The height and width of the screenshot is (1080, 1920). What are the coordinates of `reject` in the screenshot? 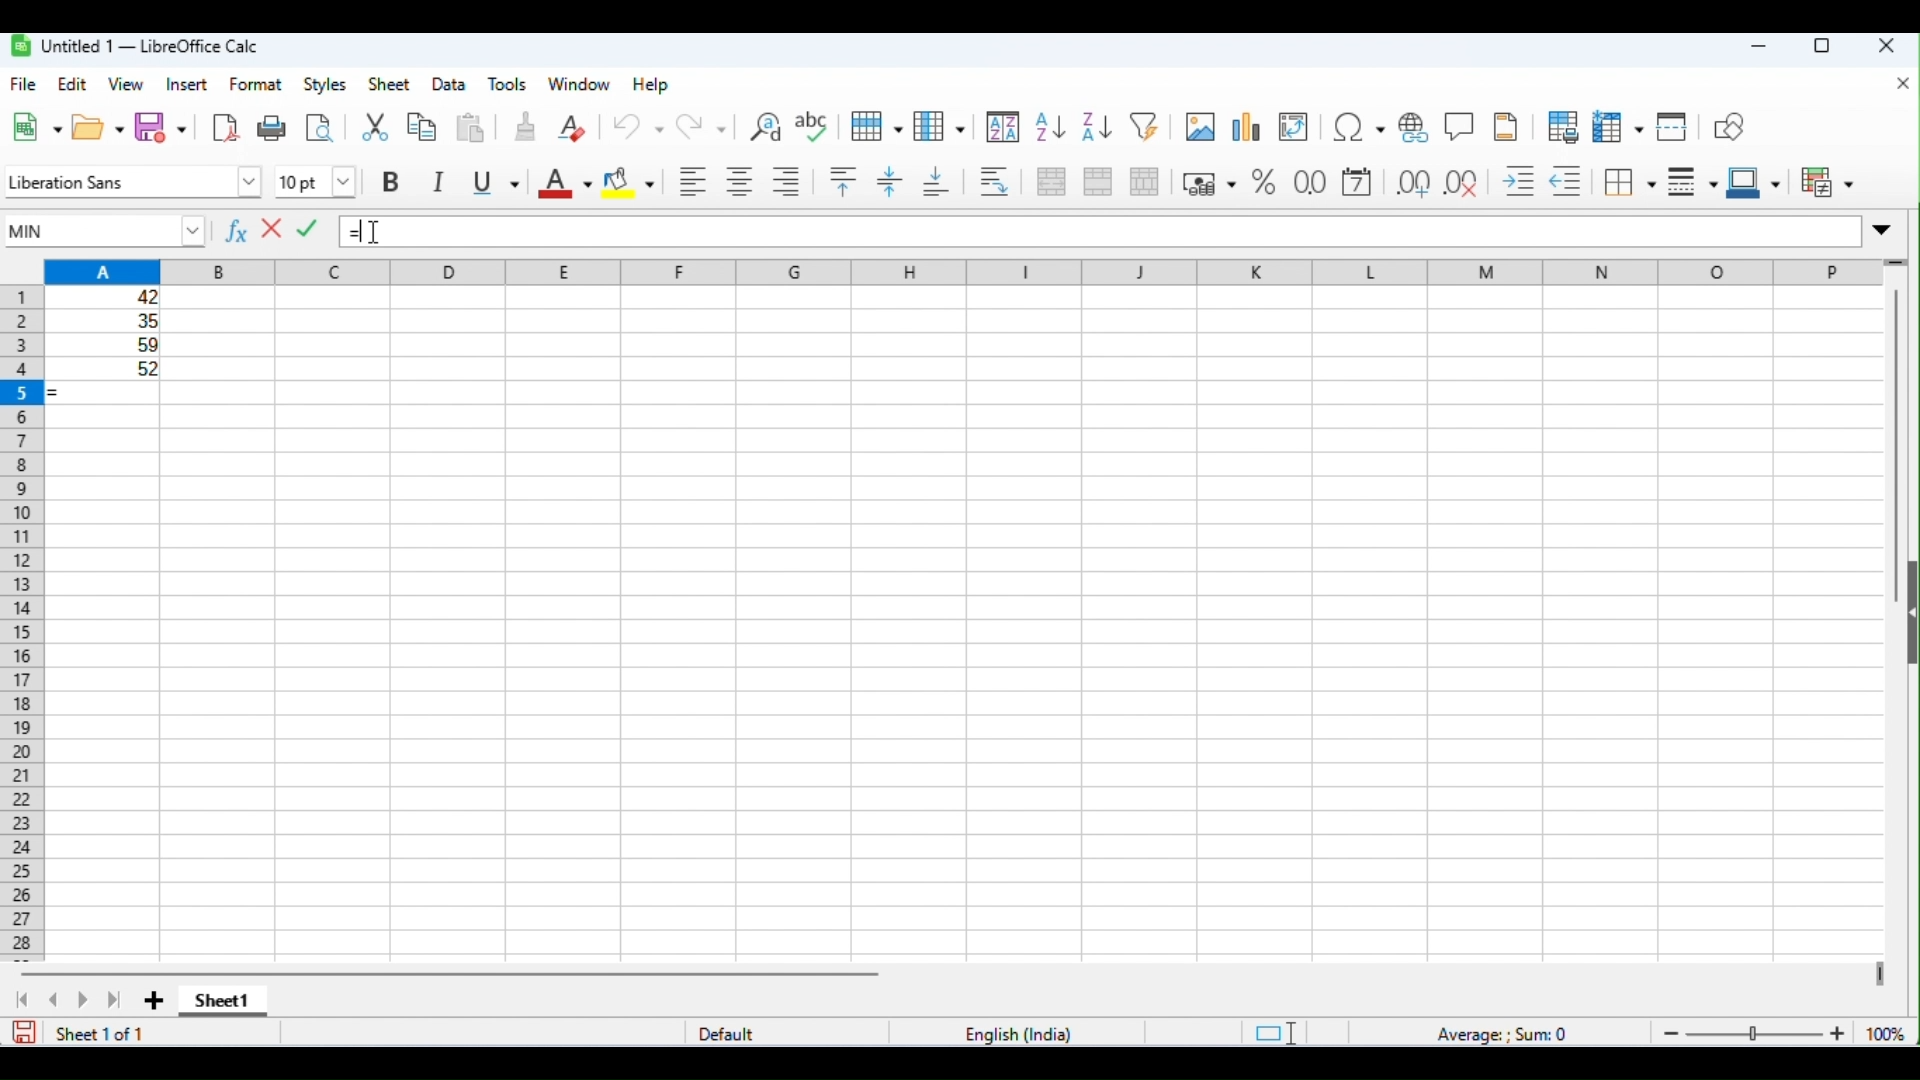 It's located at (274, 229).